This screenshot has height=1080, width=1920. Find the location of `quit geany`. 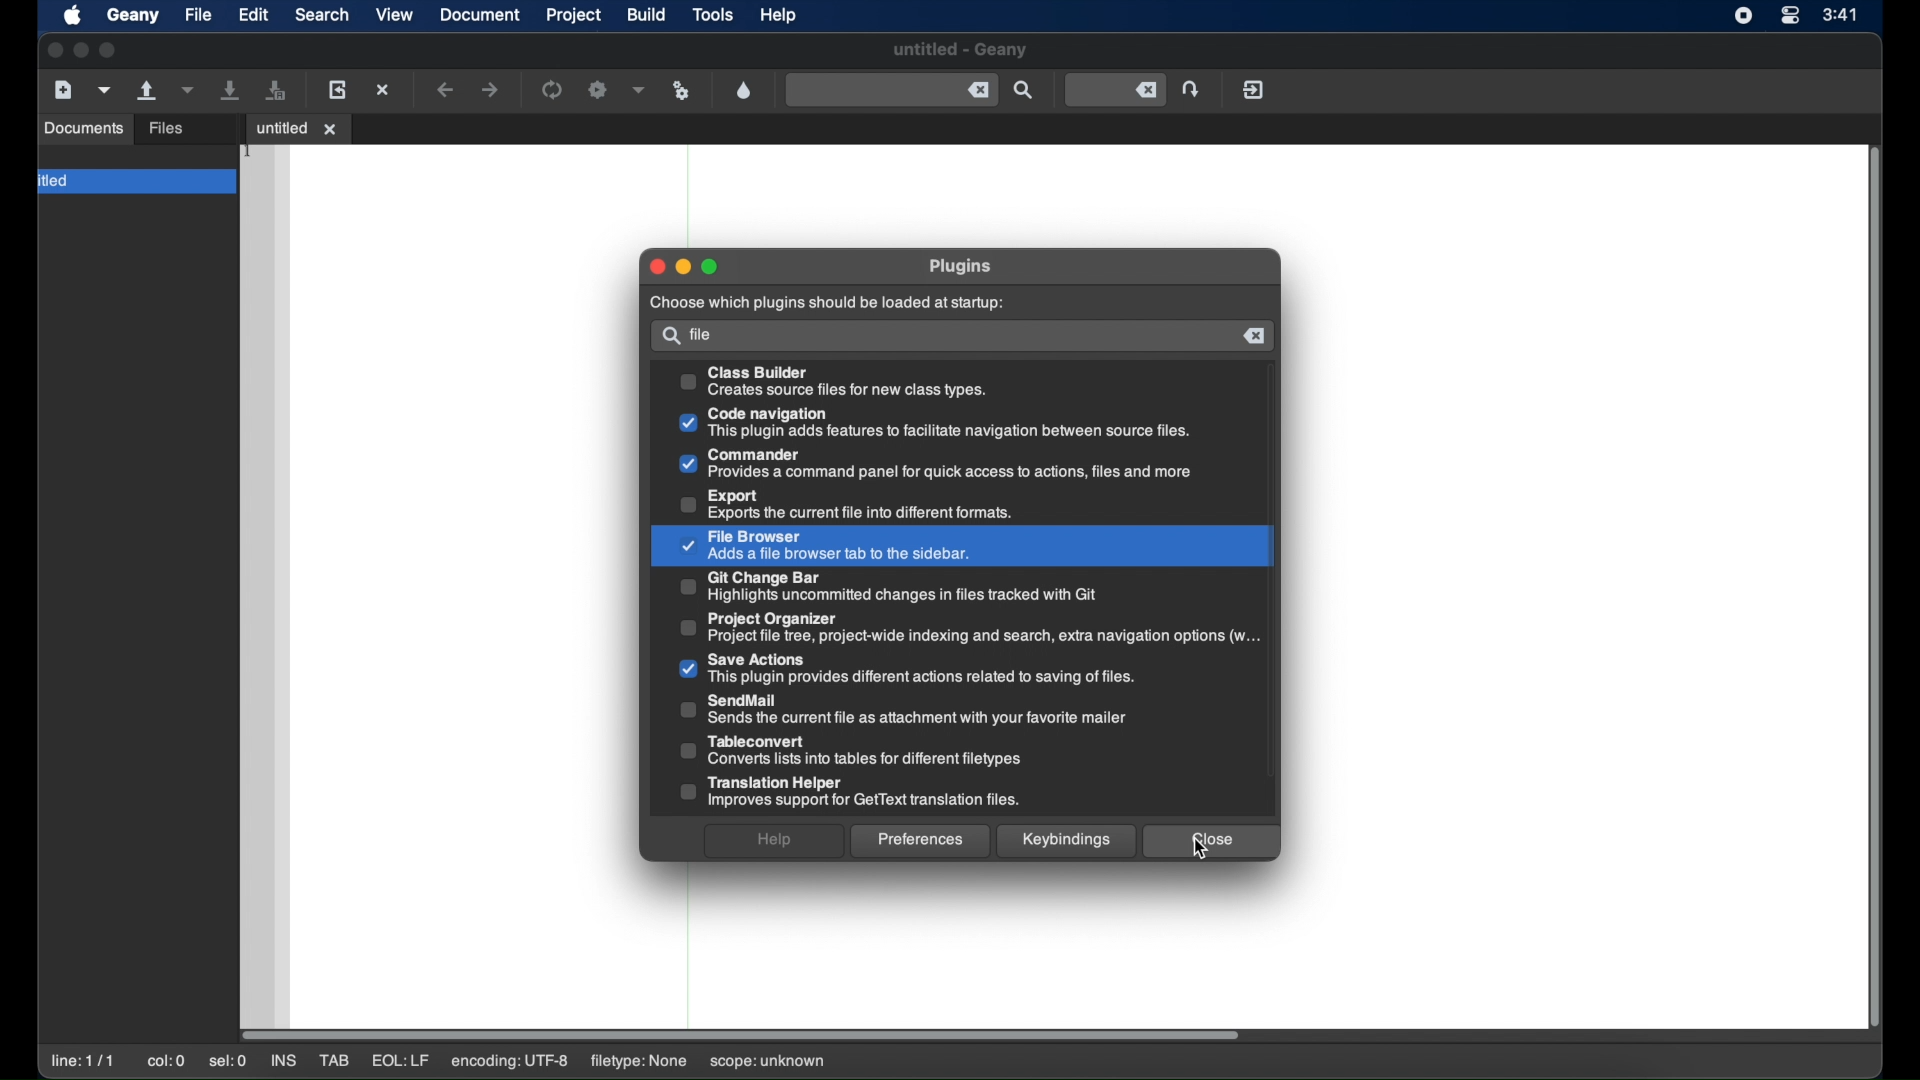

quit geany is located at coordinates (1253, 90).